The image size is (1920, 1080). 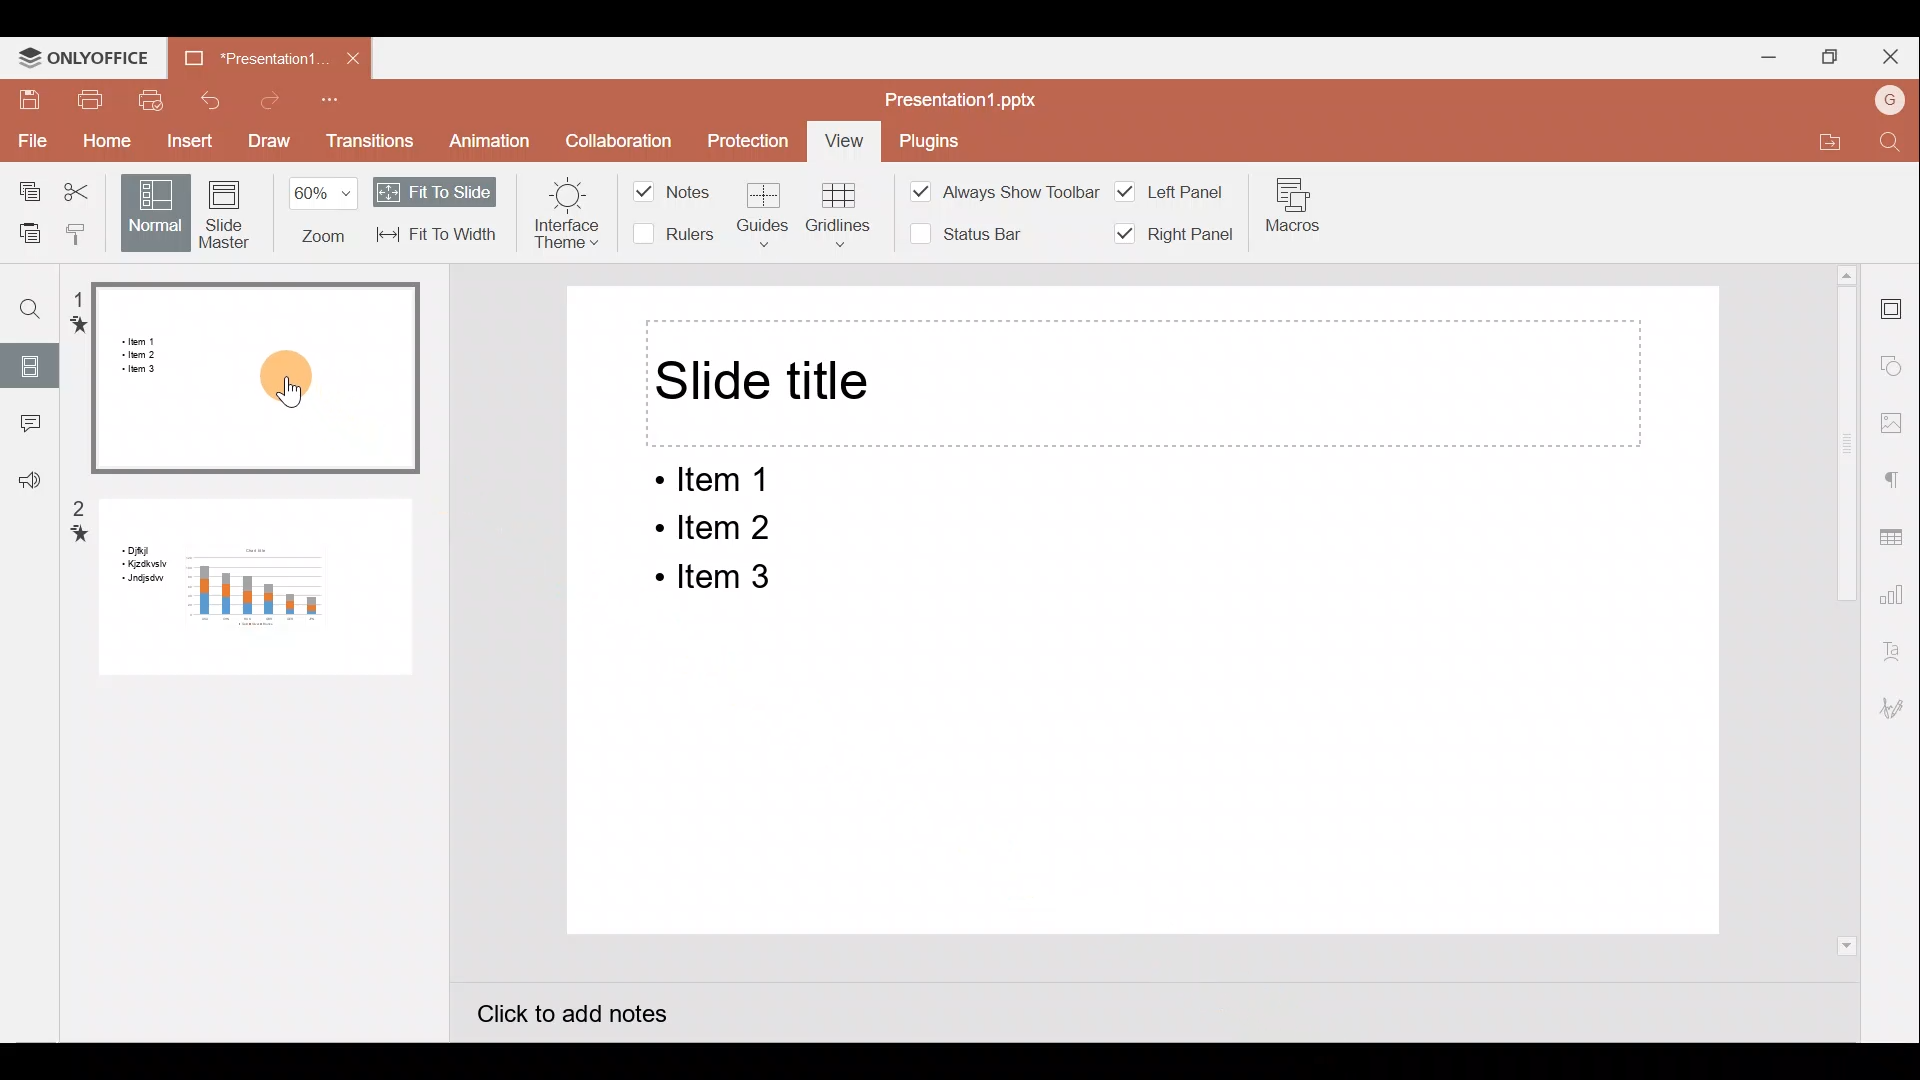 What do you see at coordinates (1835, 653) in the screenshot?
I see `Scroll bar` at bounding box center [1835, 653].